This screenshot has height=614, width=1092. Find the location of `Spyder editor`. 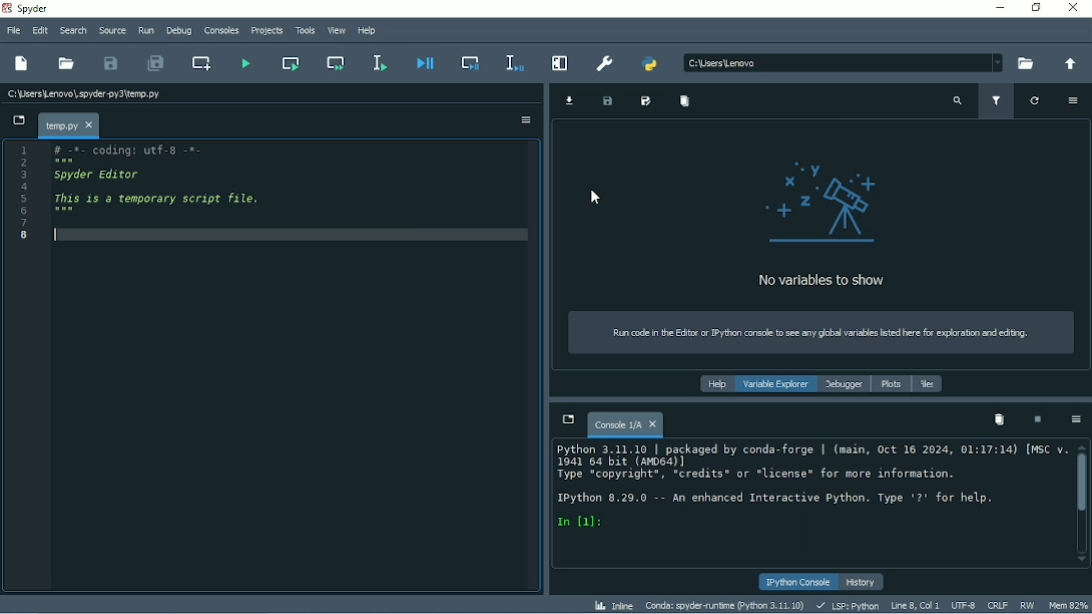

Spyder editor is located at coordinates (100, 175).